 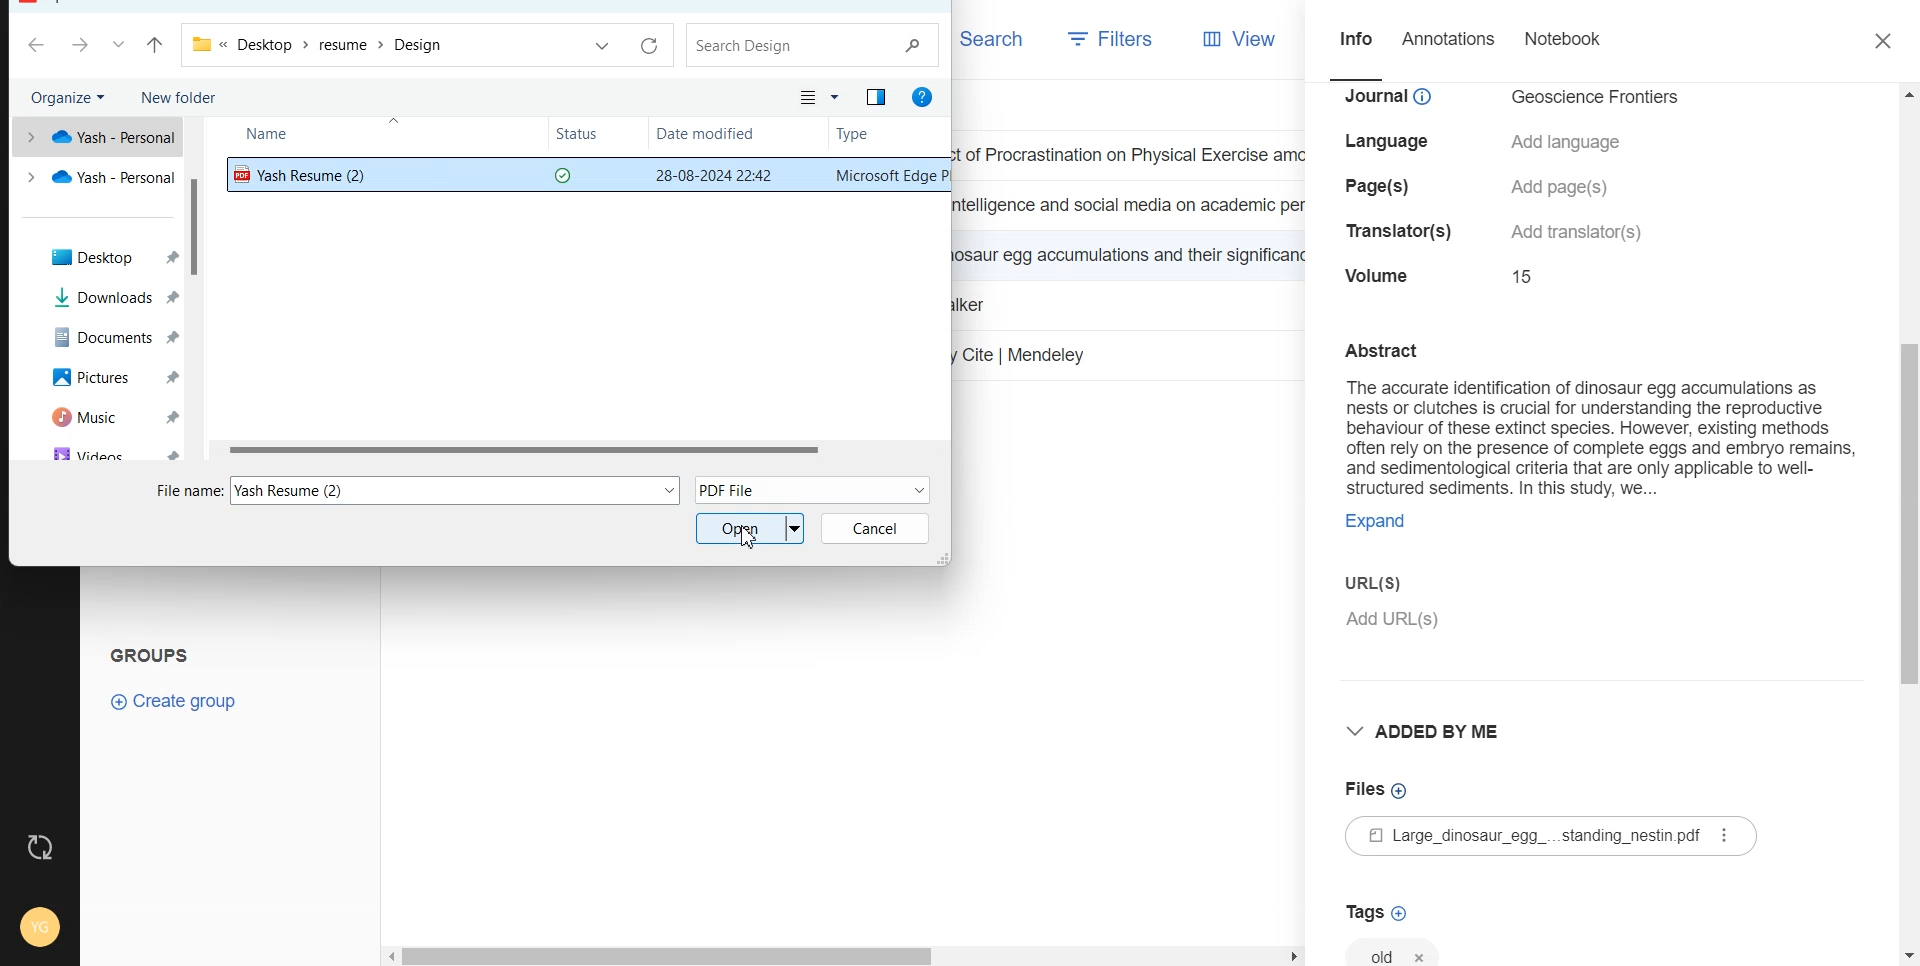 I want to click on Go back, so click(x=38, y=46).